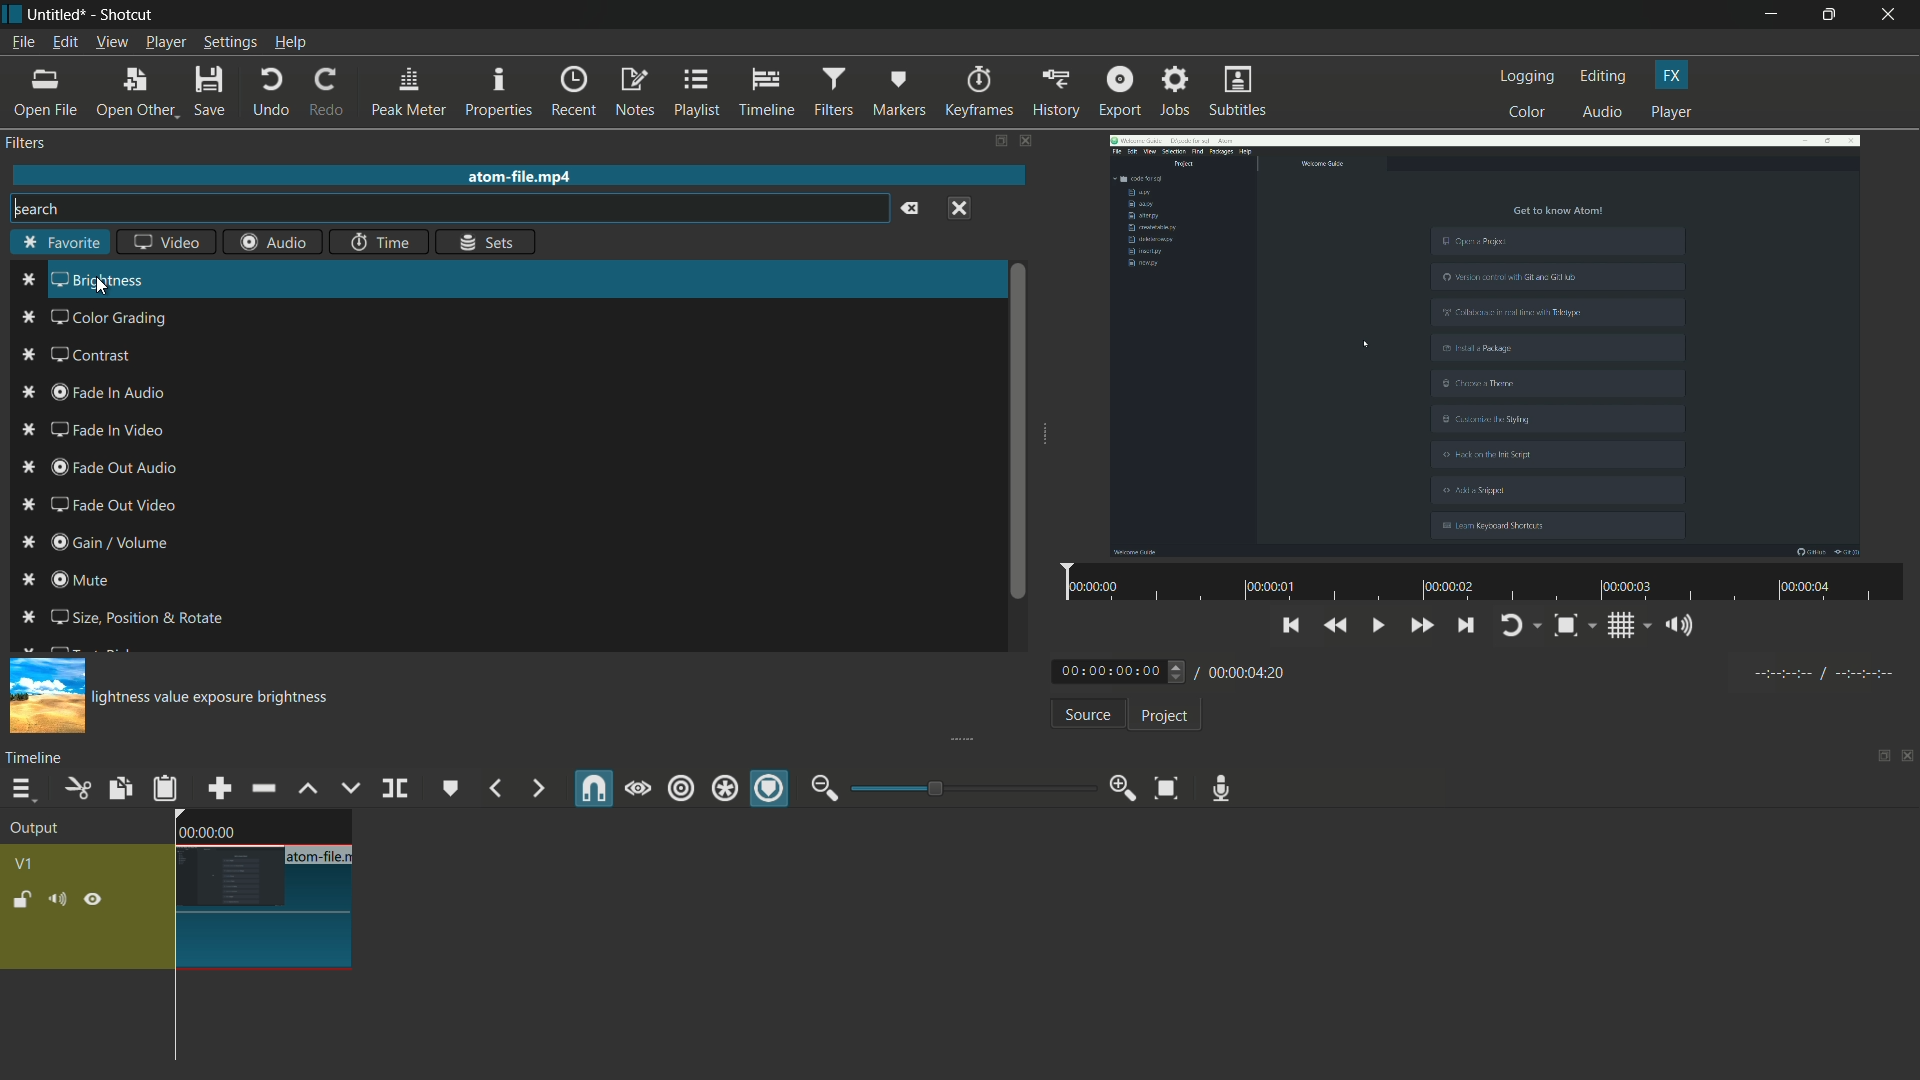 This screenshot has width=1920, height=1080. What do you see at coordinates (498, 93) in the screenshot?
I see `properties` at bounding box center [498, 93].